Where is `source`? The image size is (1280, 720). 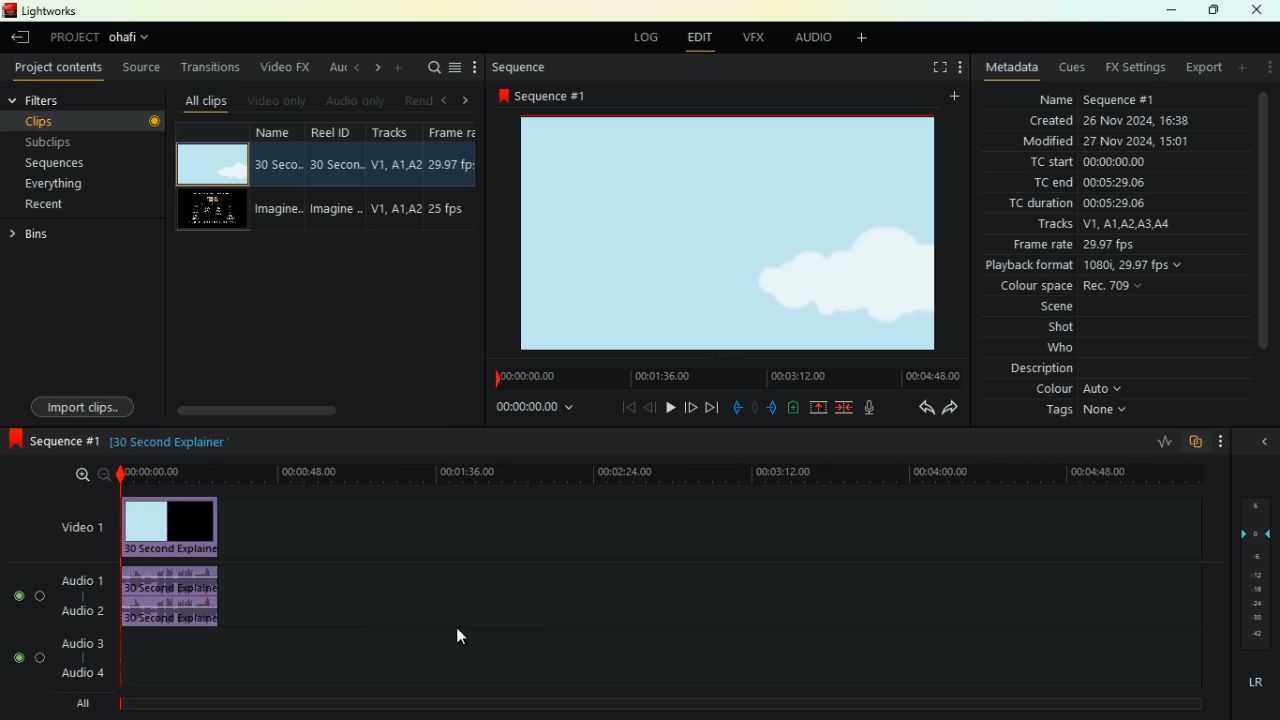
source is located at coordinates (144, 67).